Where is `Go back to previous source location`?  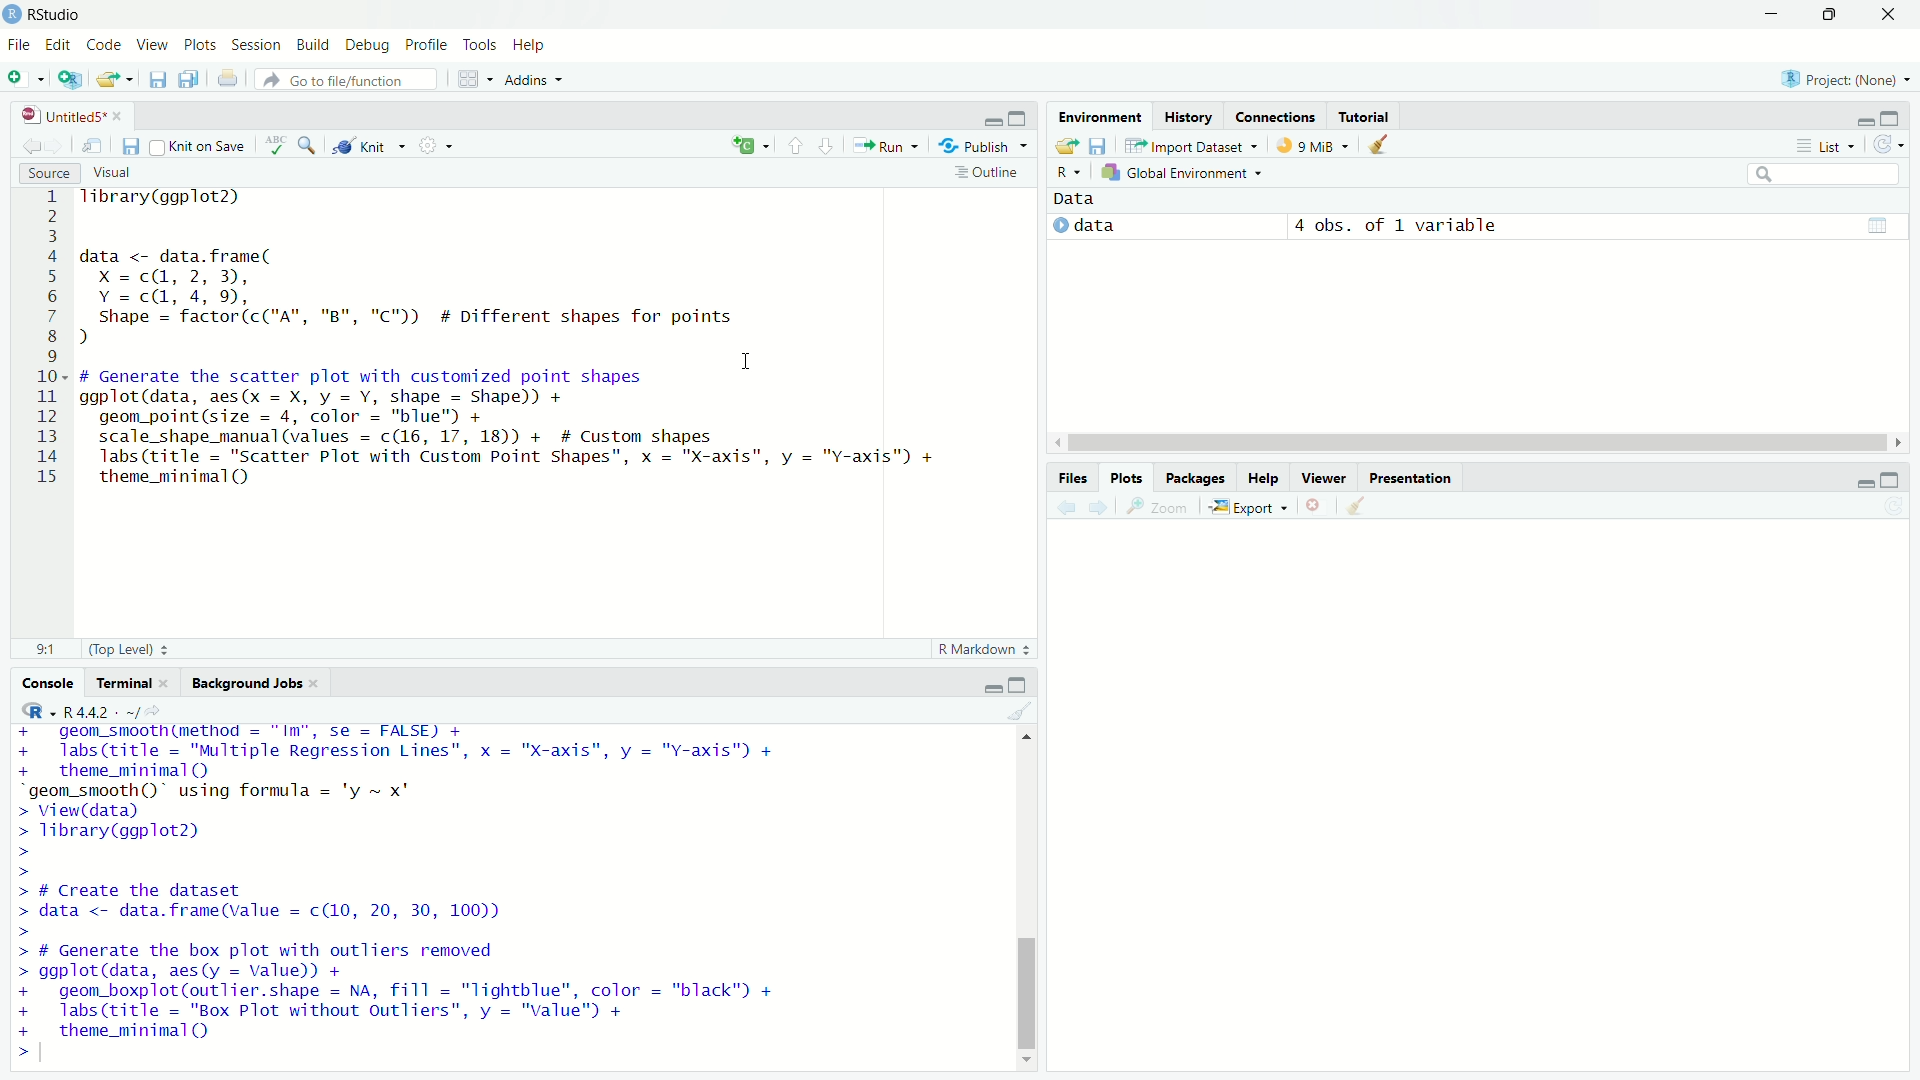 Go back to previous source location is located at coordinates (30, 145).